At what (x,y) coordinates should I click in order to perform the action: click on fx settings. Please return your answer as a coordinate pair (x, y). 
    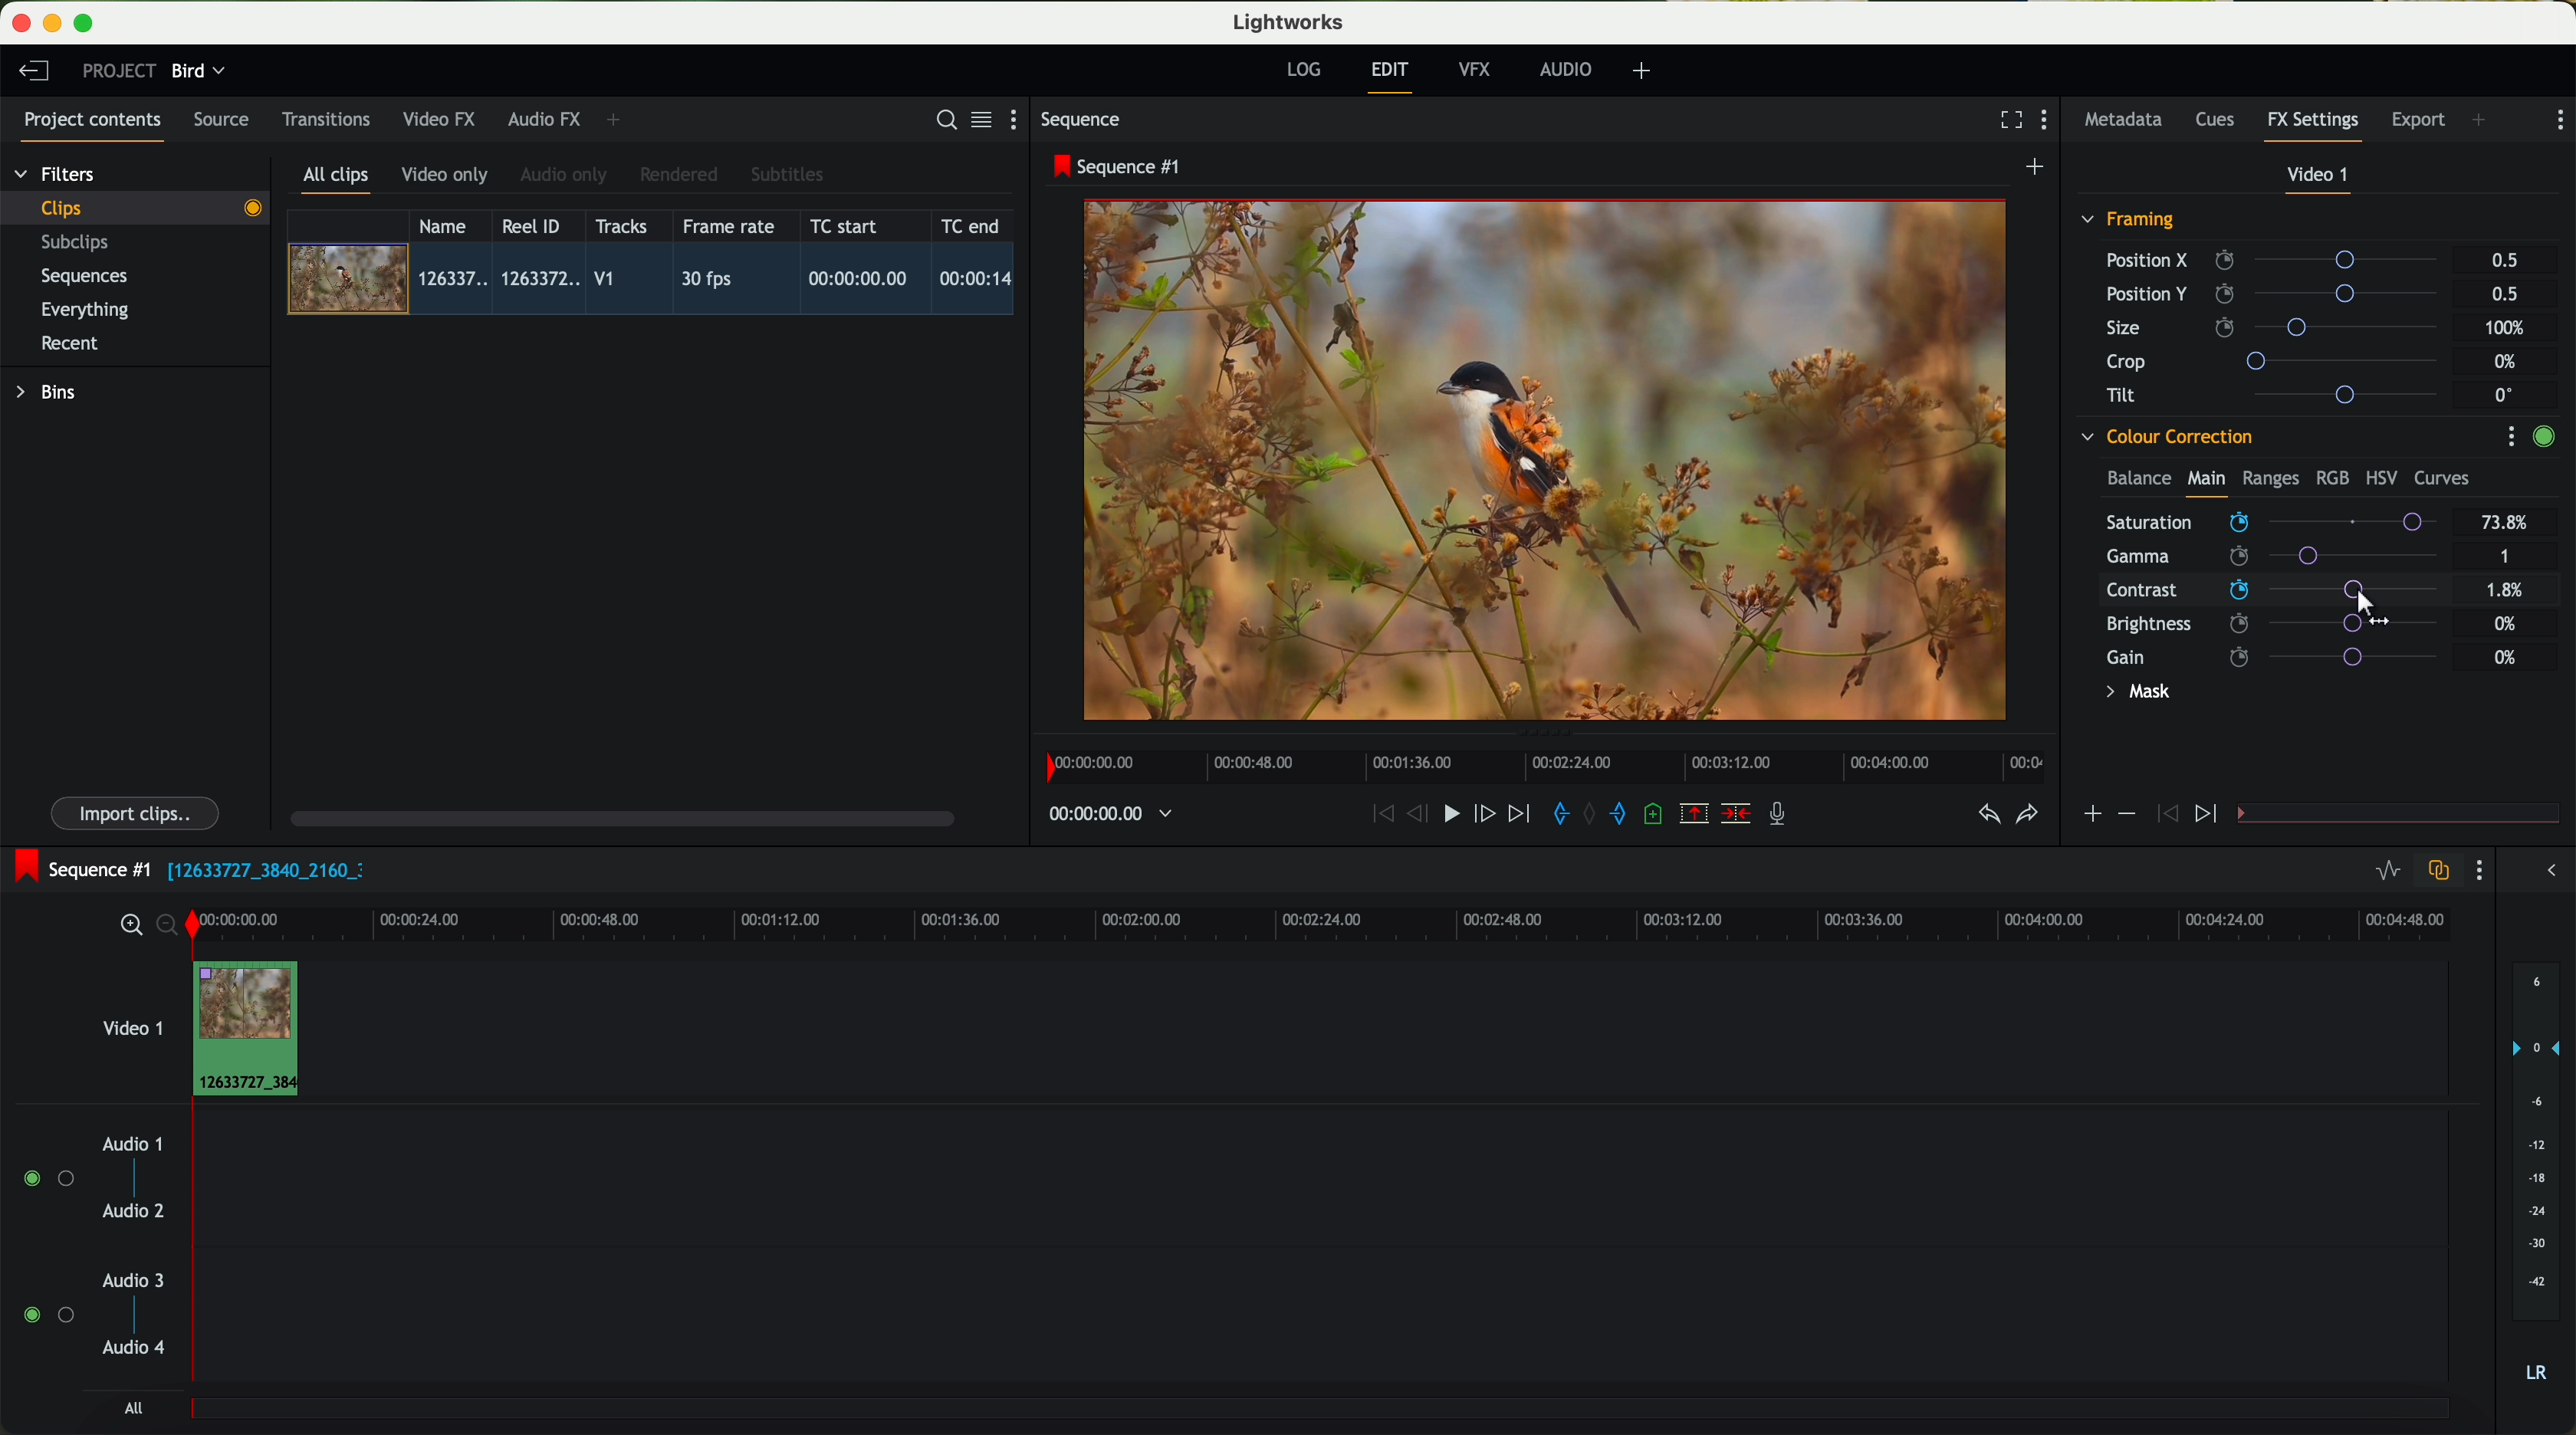
    Looking at the image, I should click on (2312, 126).